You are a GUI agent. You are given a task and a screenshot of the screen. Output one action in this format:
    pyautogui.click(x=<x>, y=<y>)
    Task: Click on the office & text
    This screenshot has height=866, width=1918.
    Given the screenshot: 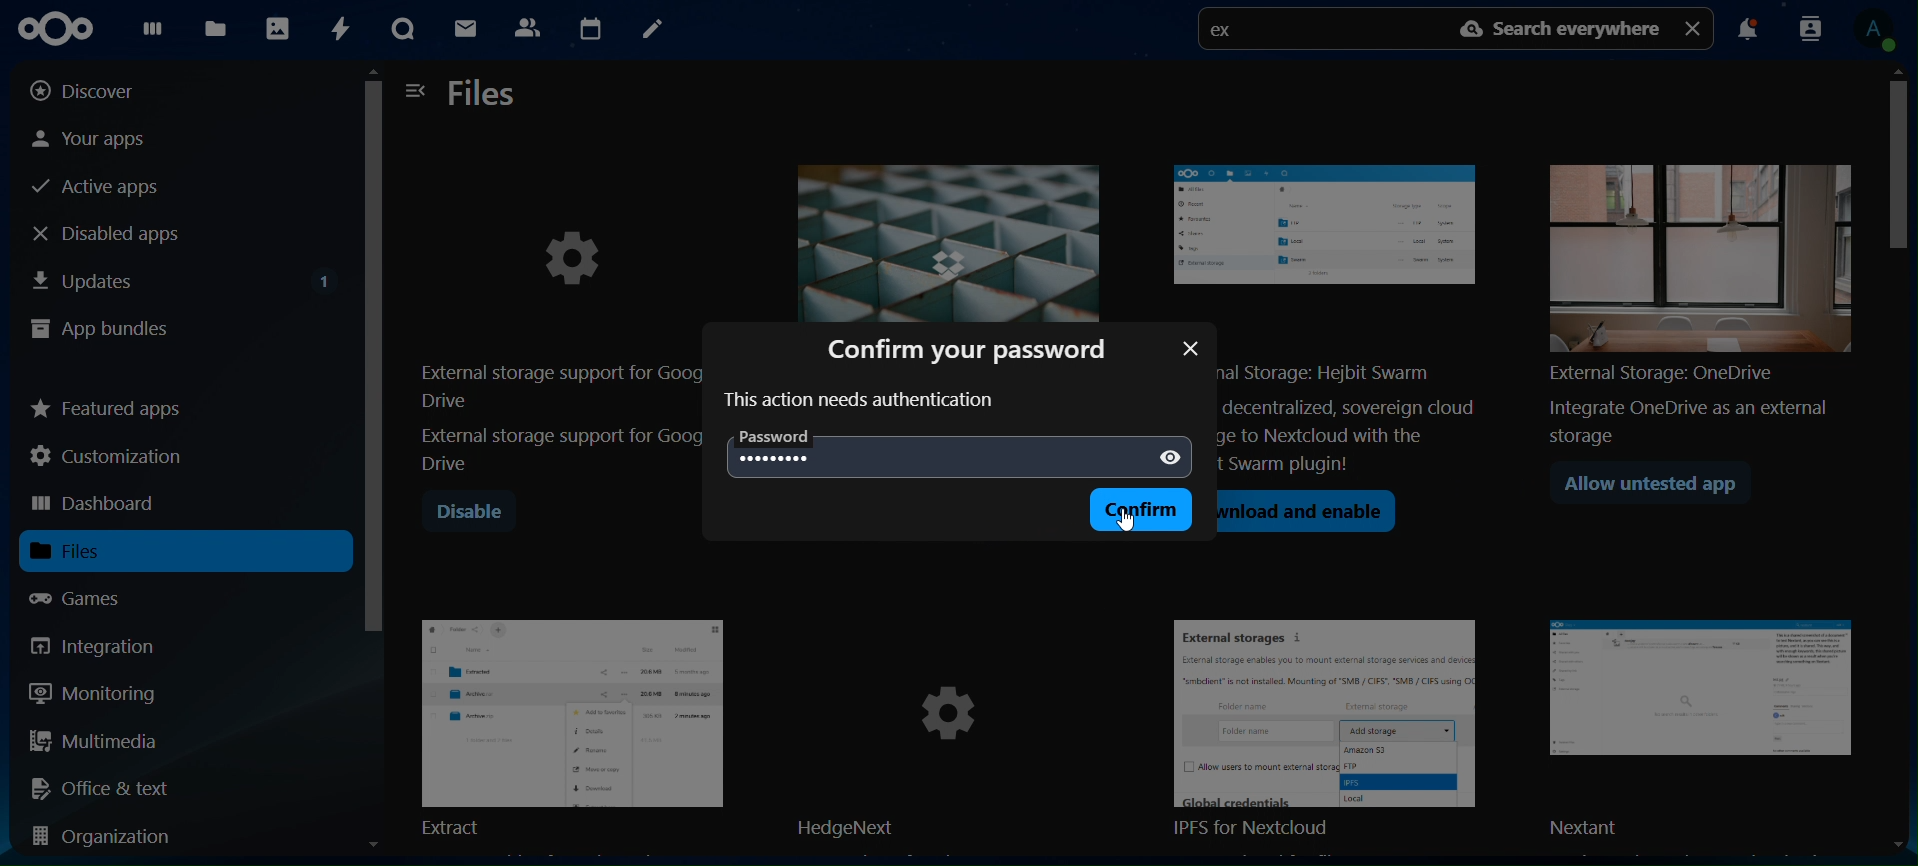 What is the action you would take?
    pyautogui.click(x=107, y=787)
    